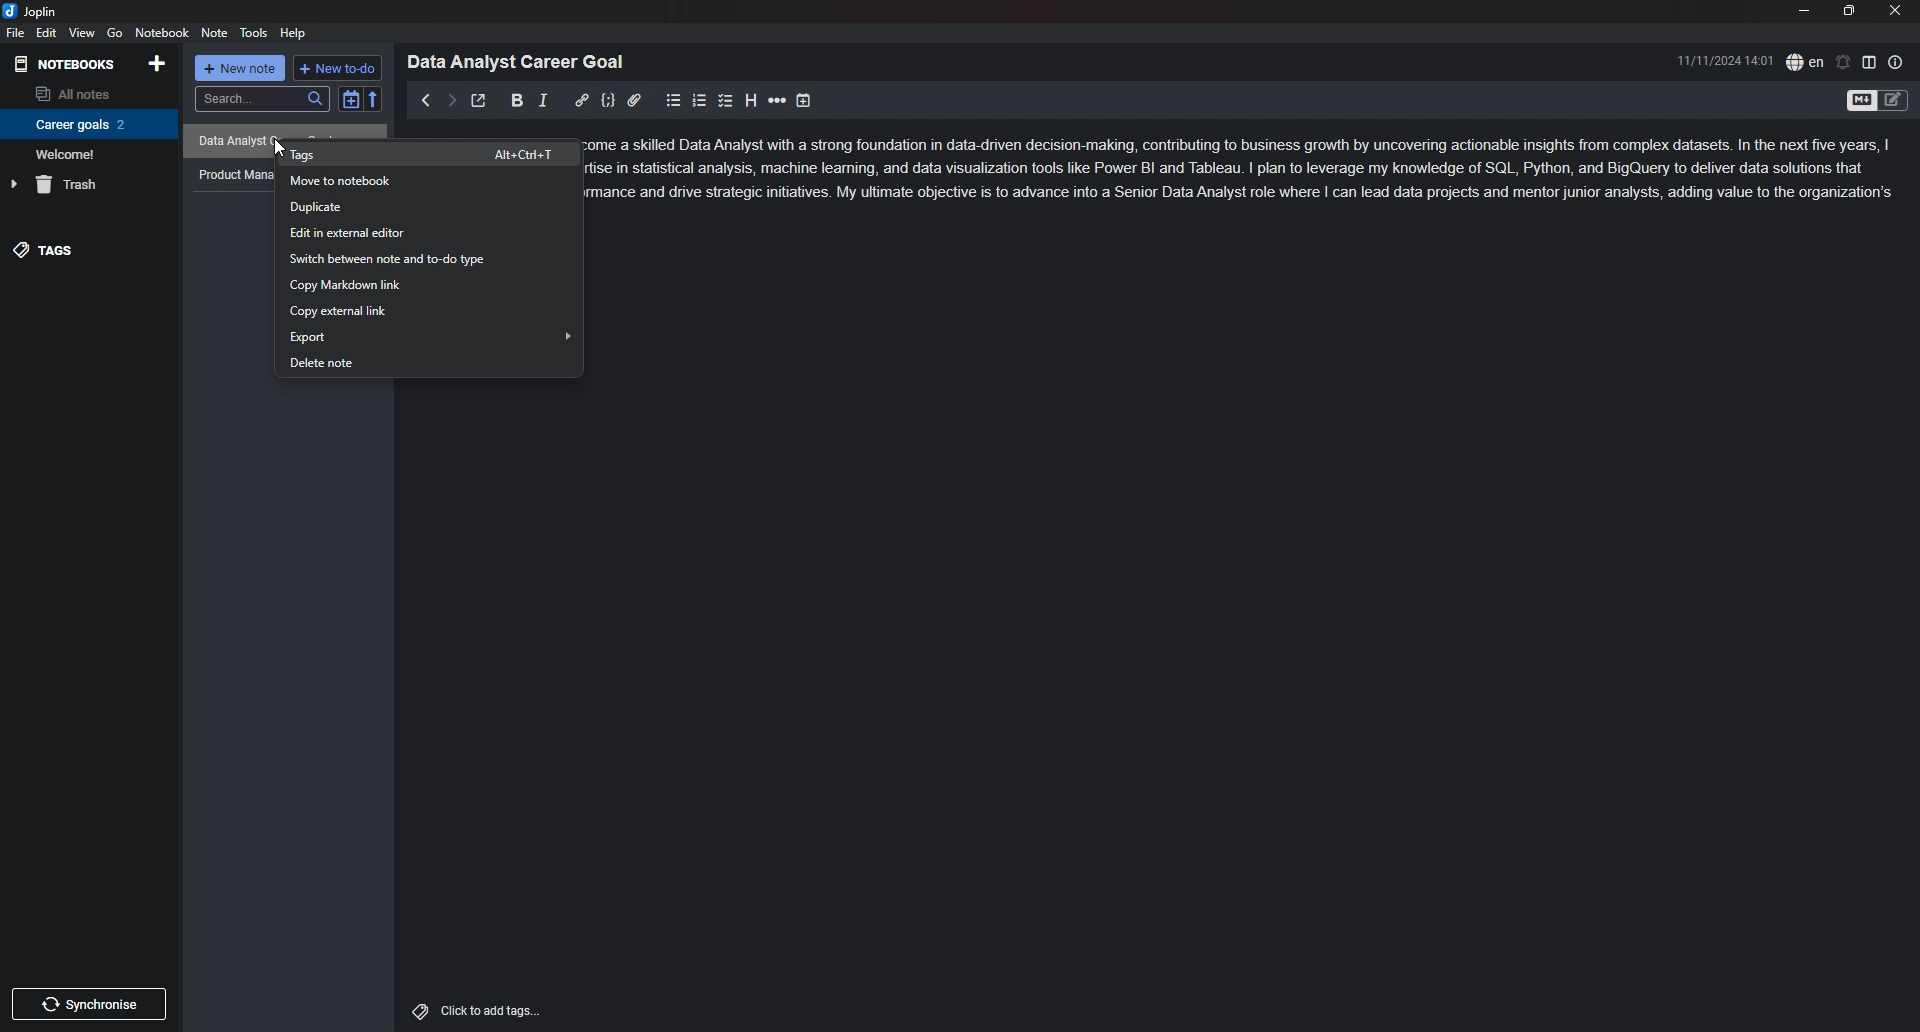 This screenshot has width=1920, height=1032. I want to click on note properties, so click(1896, 62).